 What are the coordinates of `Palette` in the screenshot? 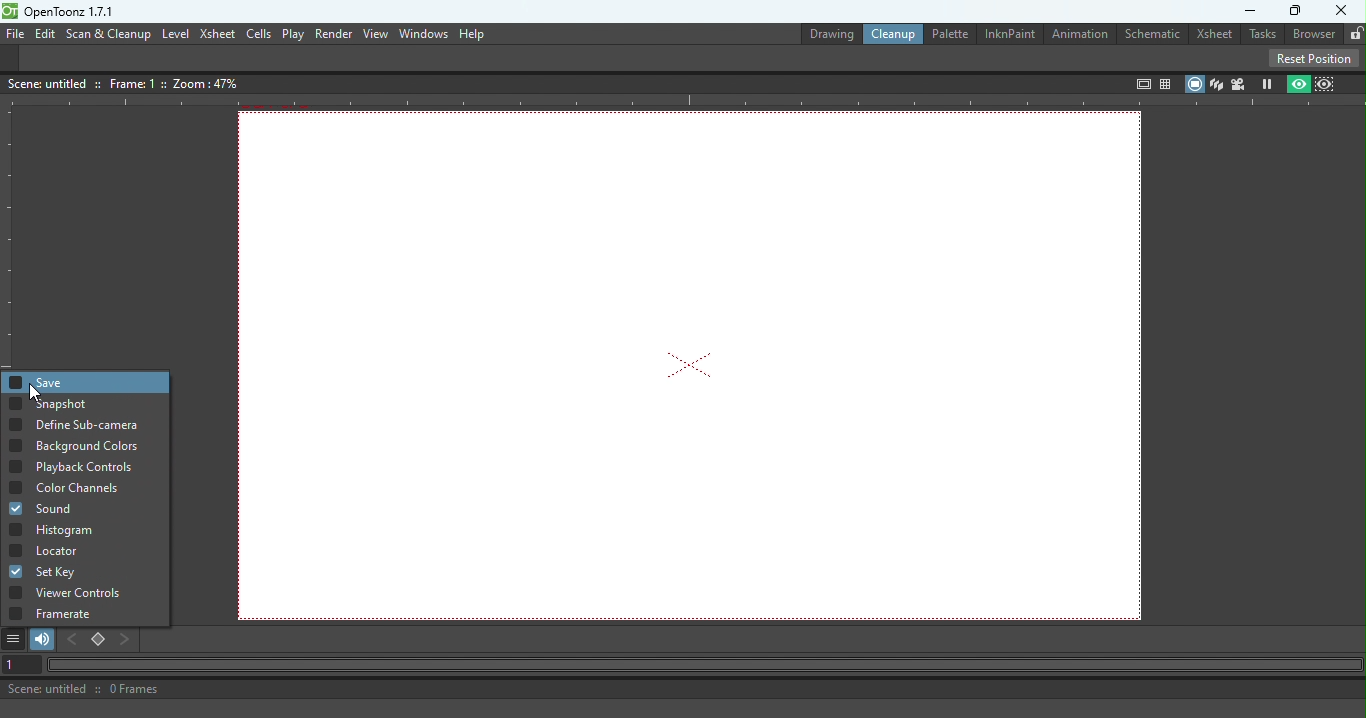 It's located at (948, 33).